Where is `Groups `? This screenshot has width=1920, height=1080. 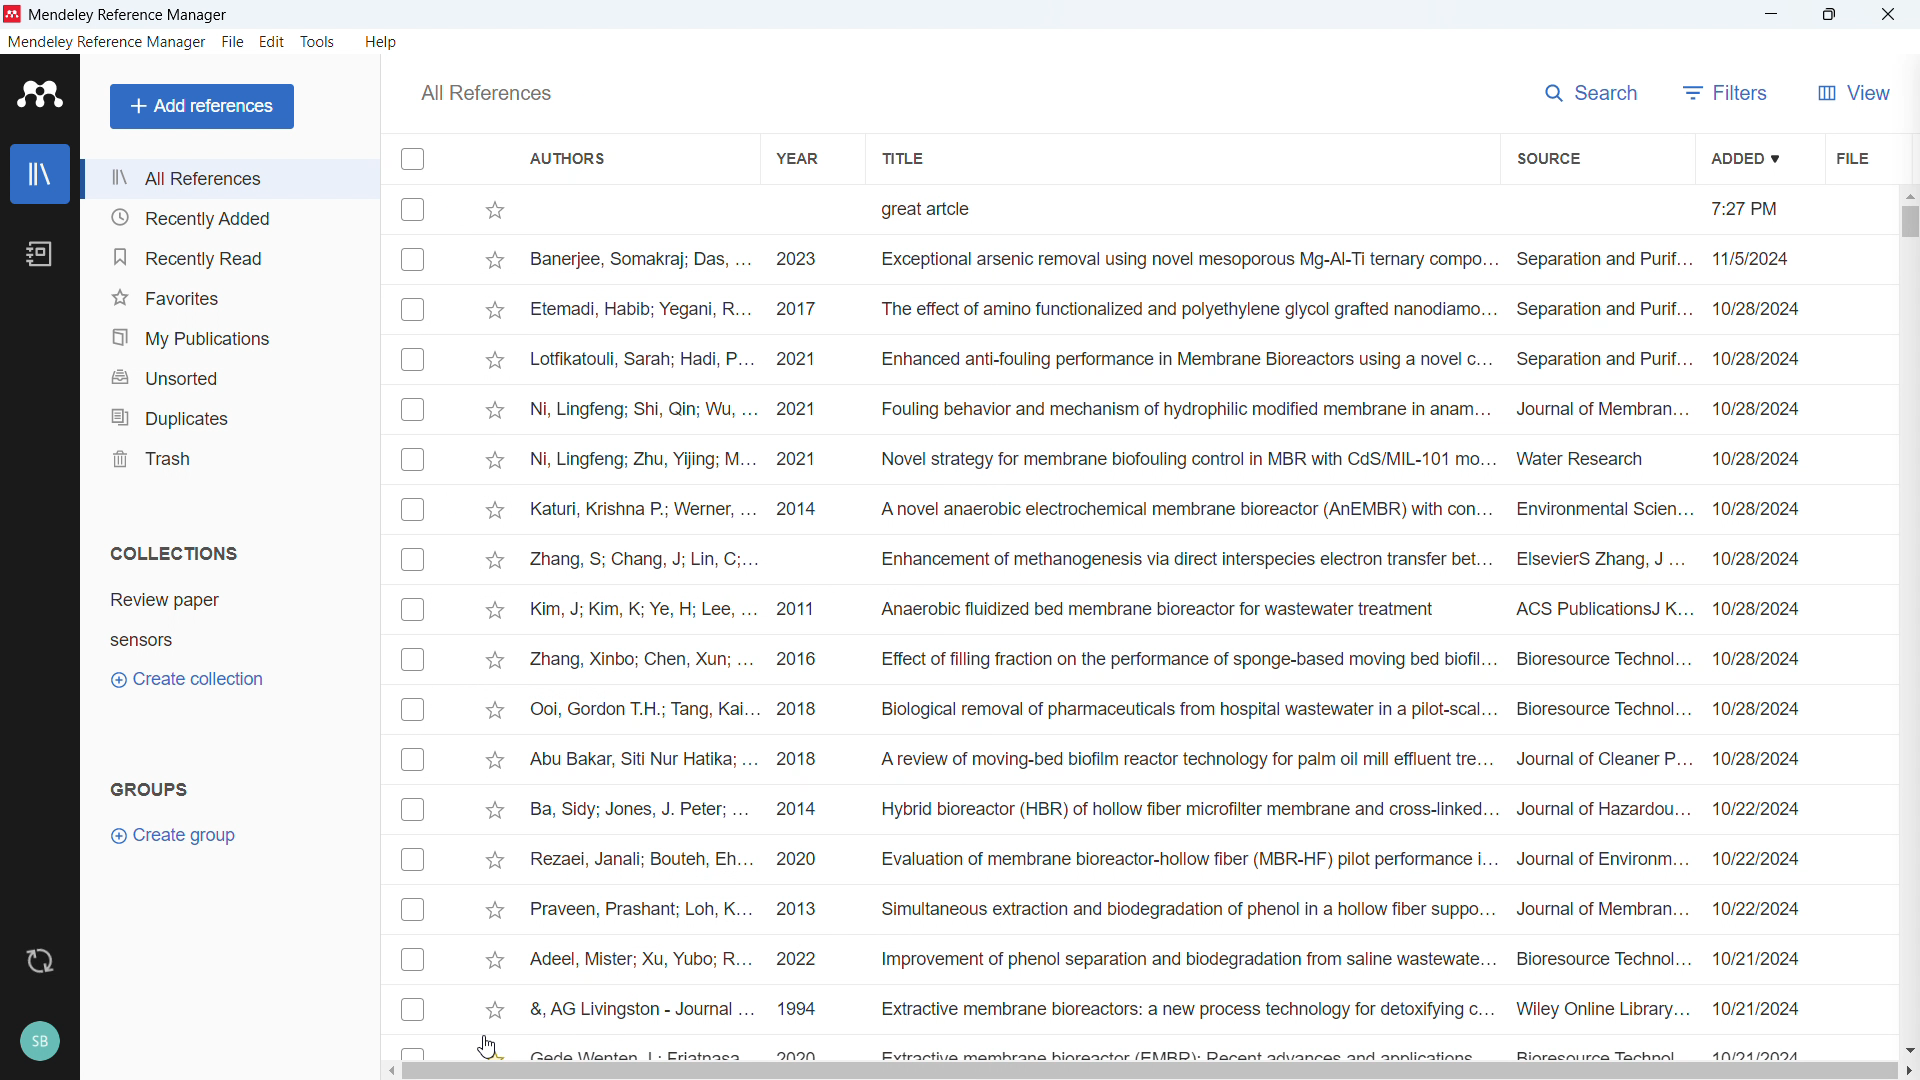
Groups  is located at coordinates (150, 788).